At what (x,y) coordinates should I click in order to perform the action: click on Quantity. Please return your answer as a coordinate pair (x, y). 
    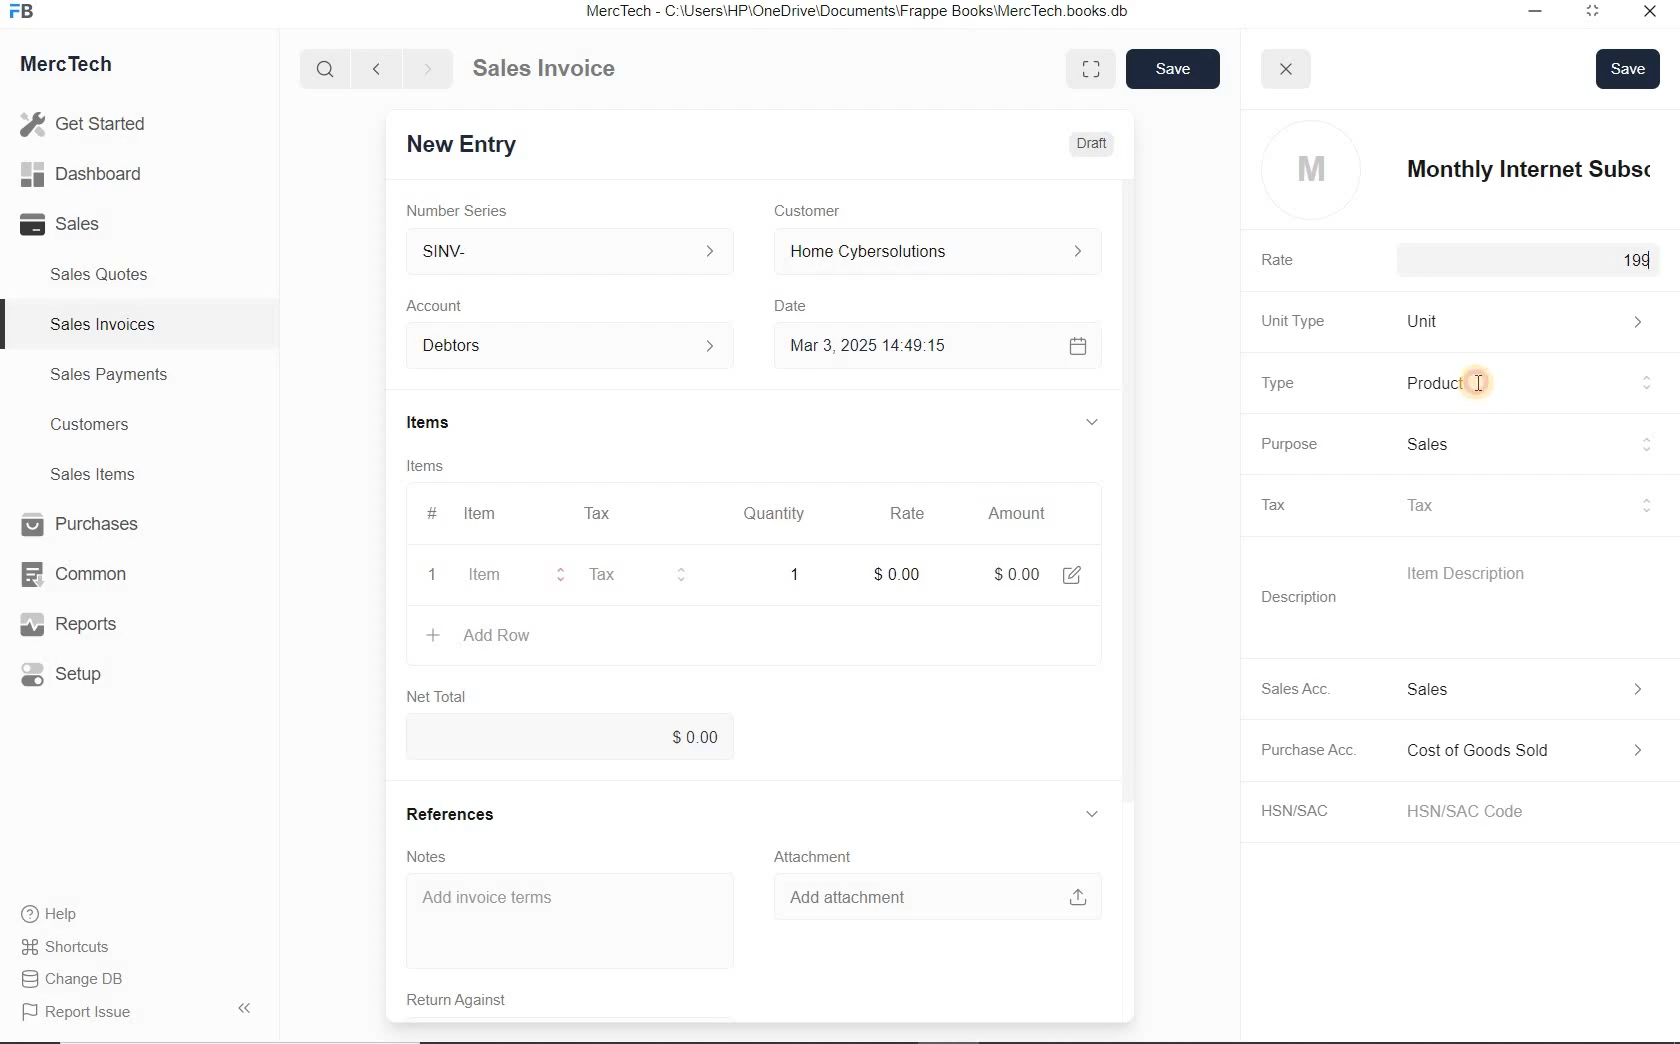
    Looking at the image, I should click on (775, 514).